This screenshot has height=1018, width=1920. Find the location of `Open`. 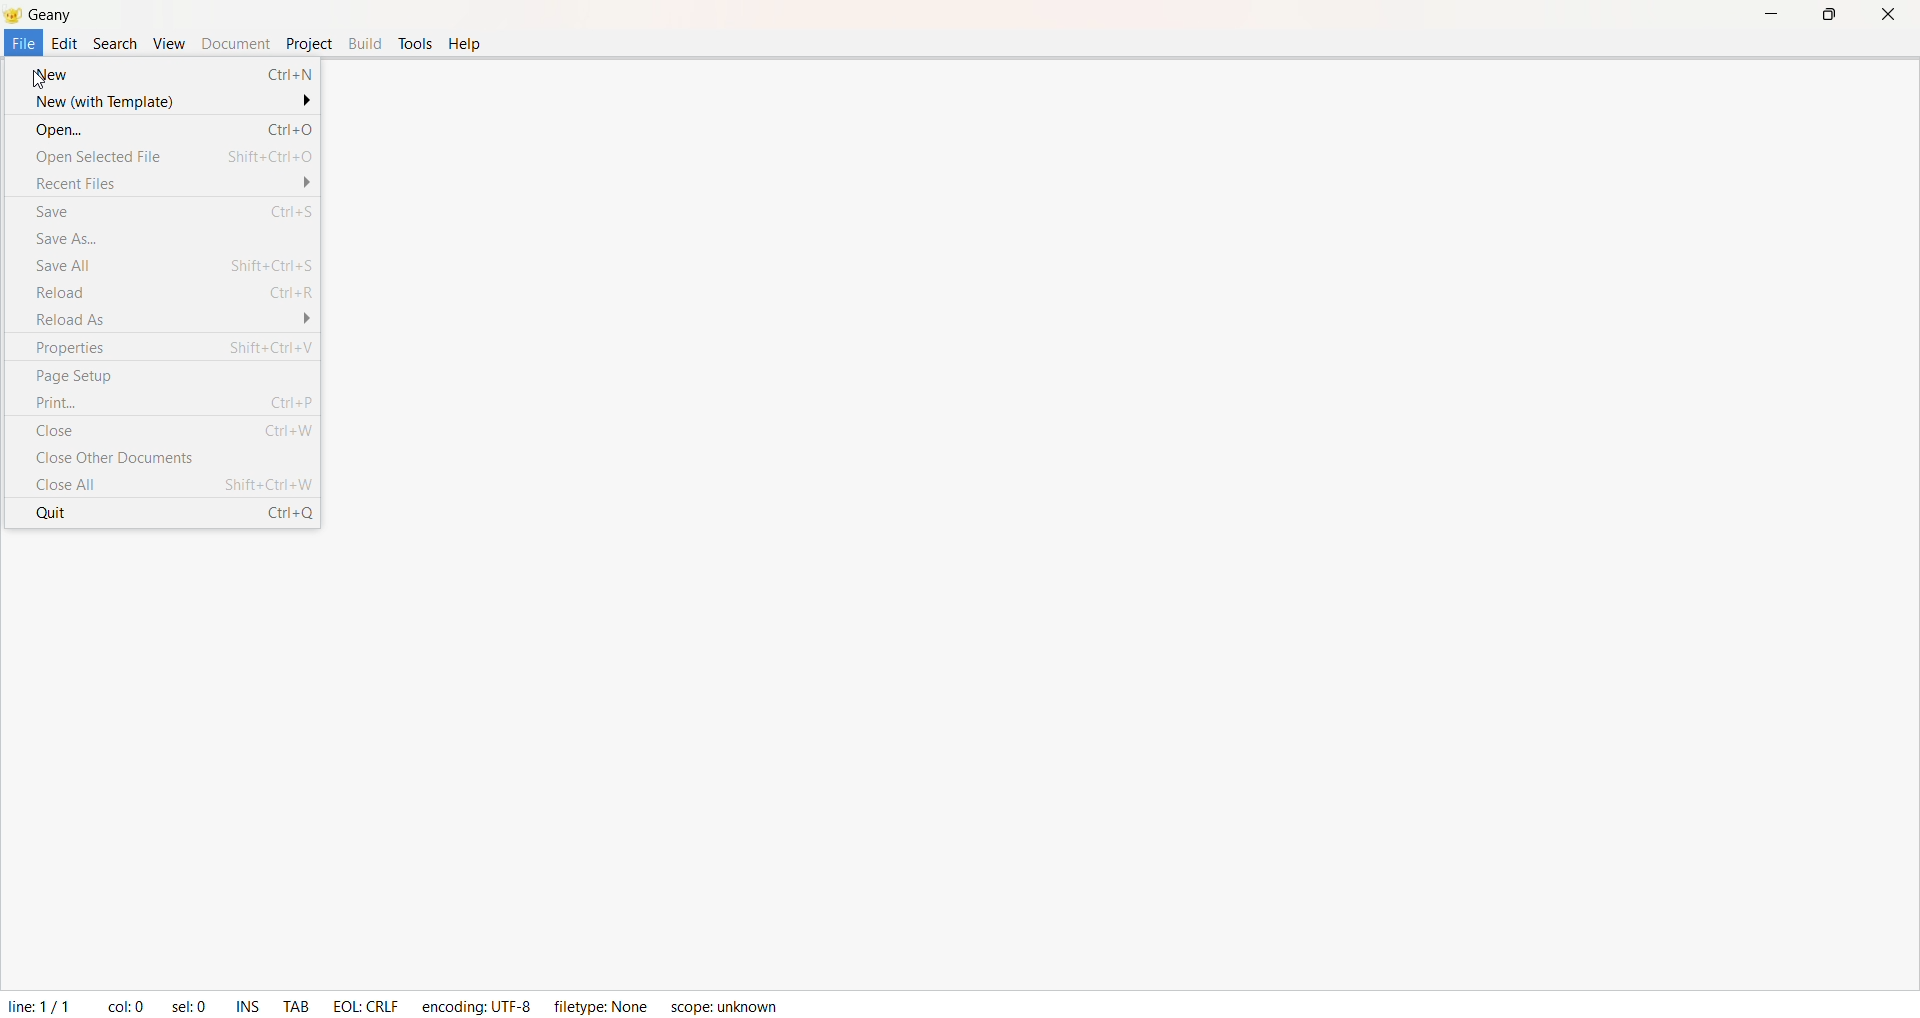

Open is located at coordinates (172, 130).